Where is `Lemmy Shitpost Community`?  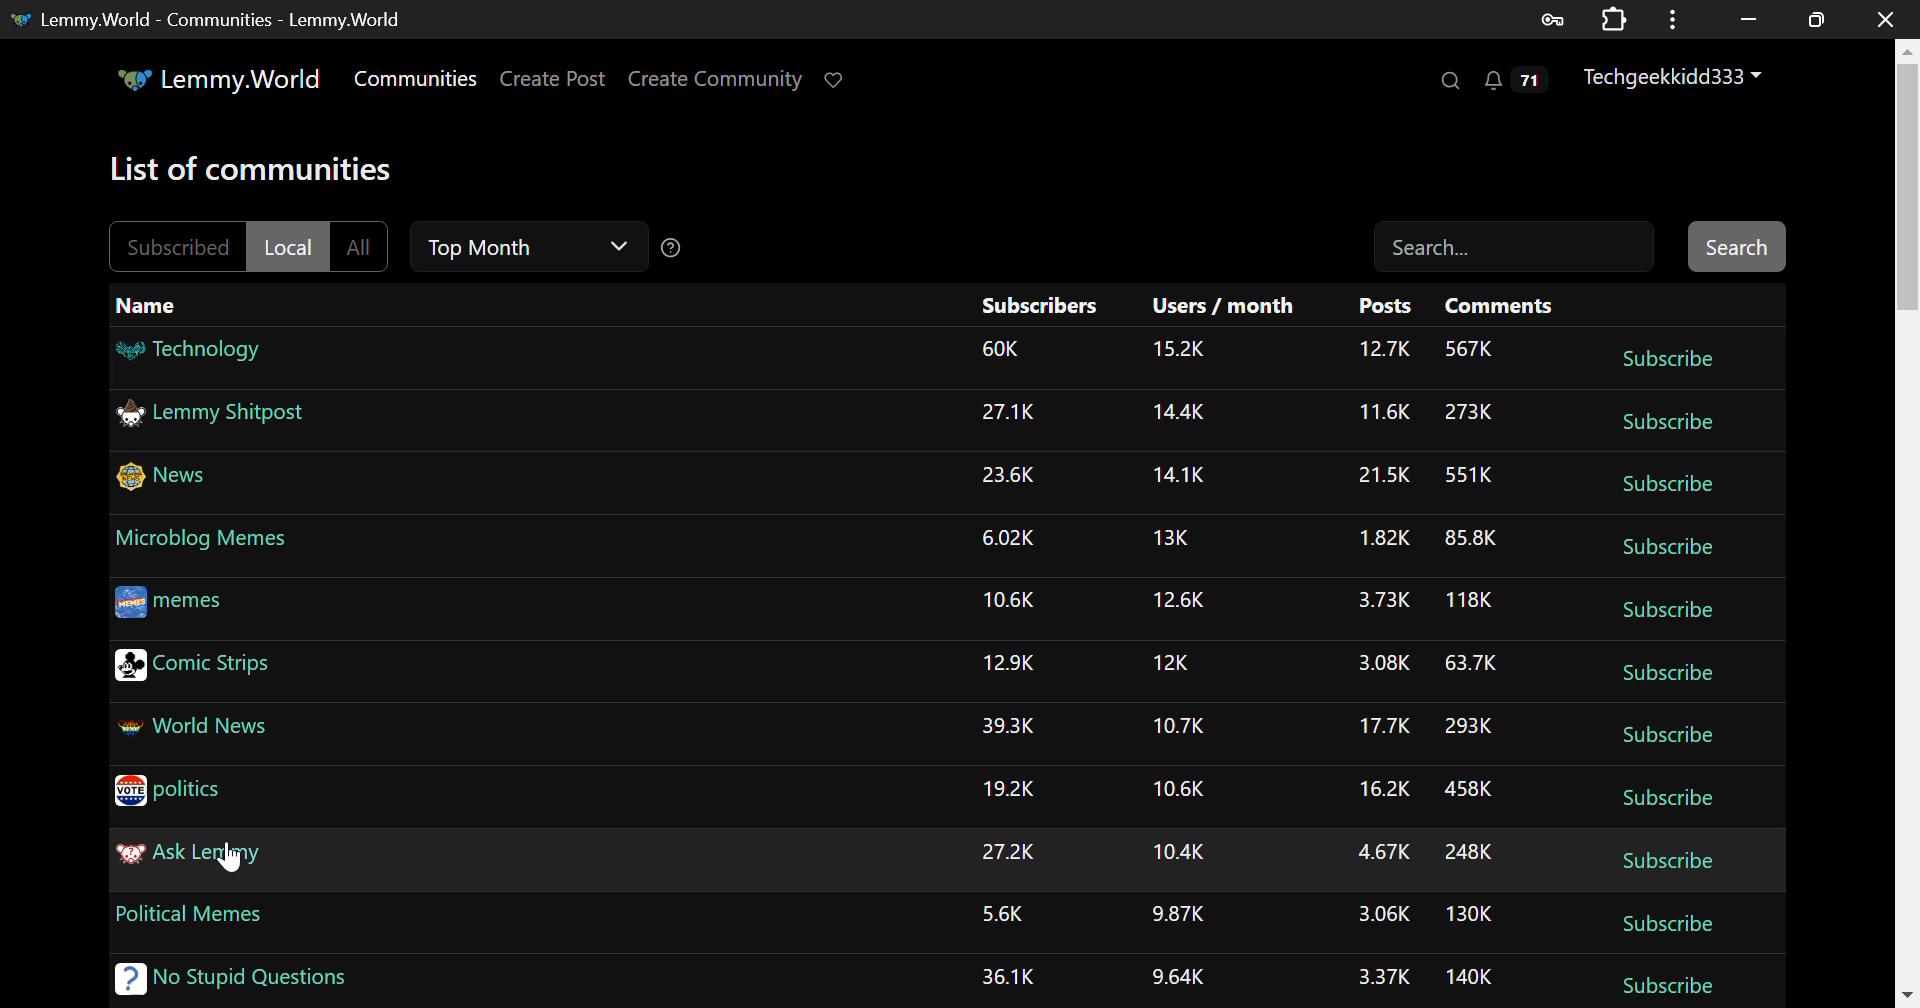 Lemmy Shitpost Community is located at coordinates (209, 418).